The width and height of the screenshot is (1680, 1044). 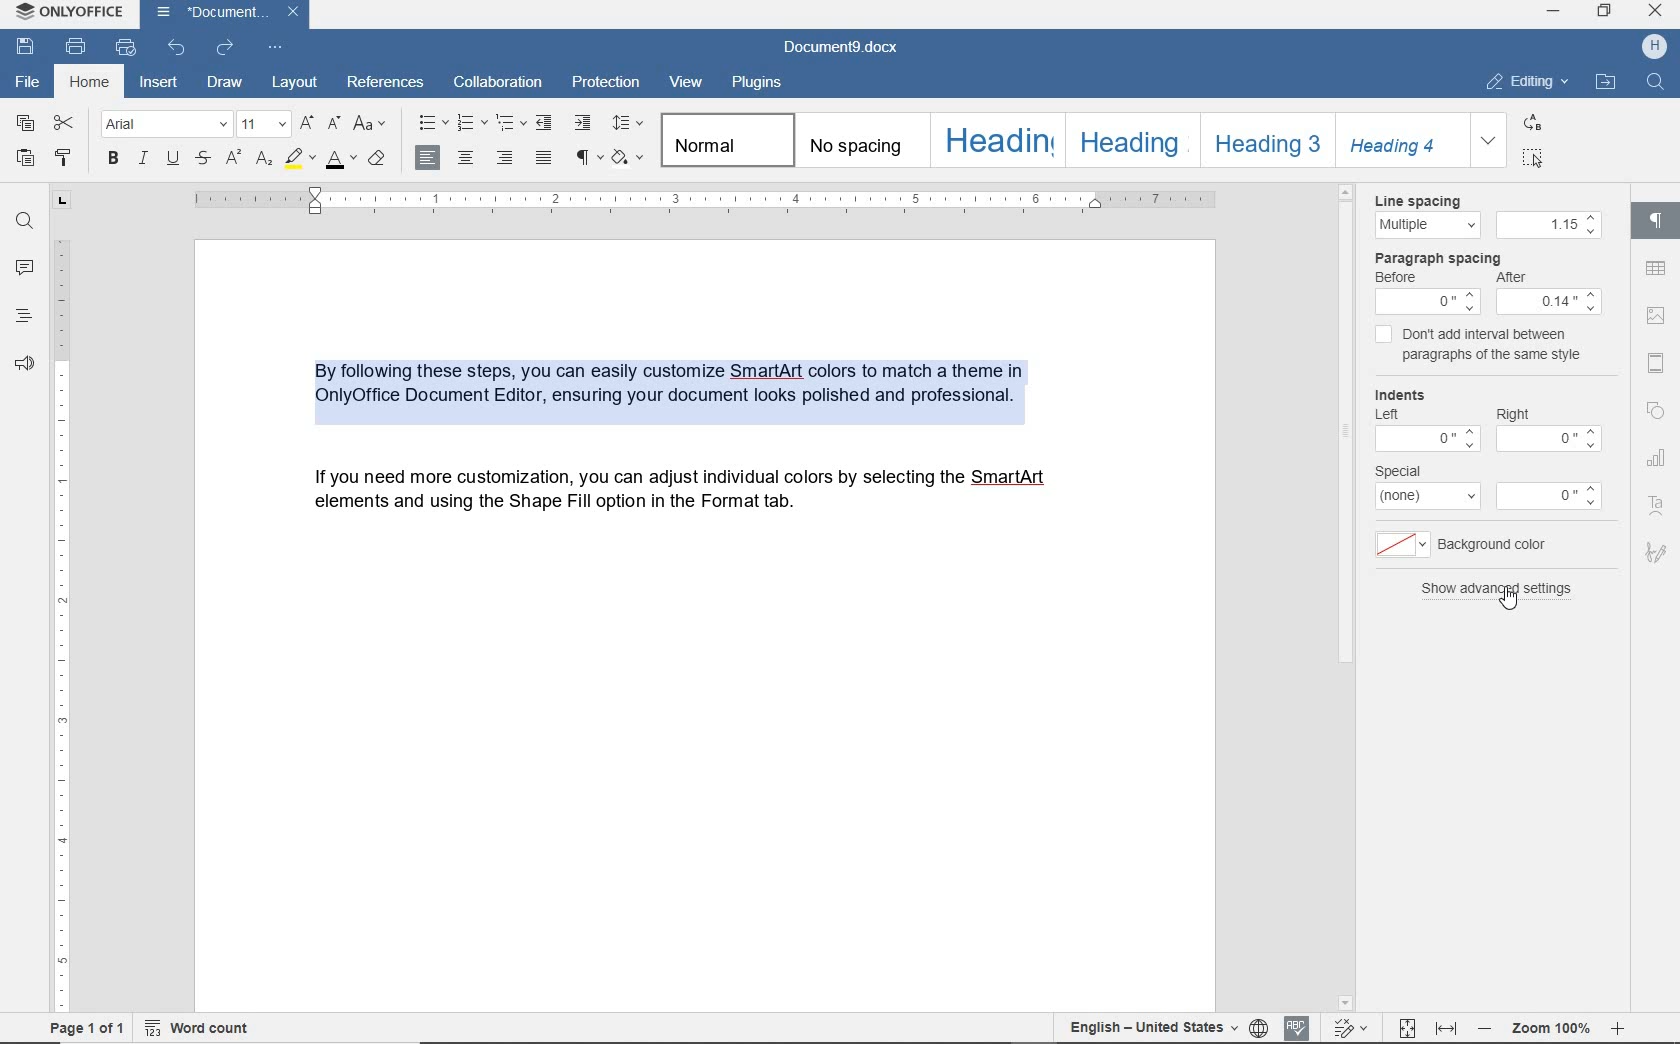 What do you see at coordinates (689, 496) in the screenshot?
I see `If you need more customization, you can adjust individual colors by selecting the SmartArt
elements and using the Shape Fill option in the Format tab.` at bounding box center [689, 496].